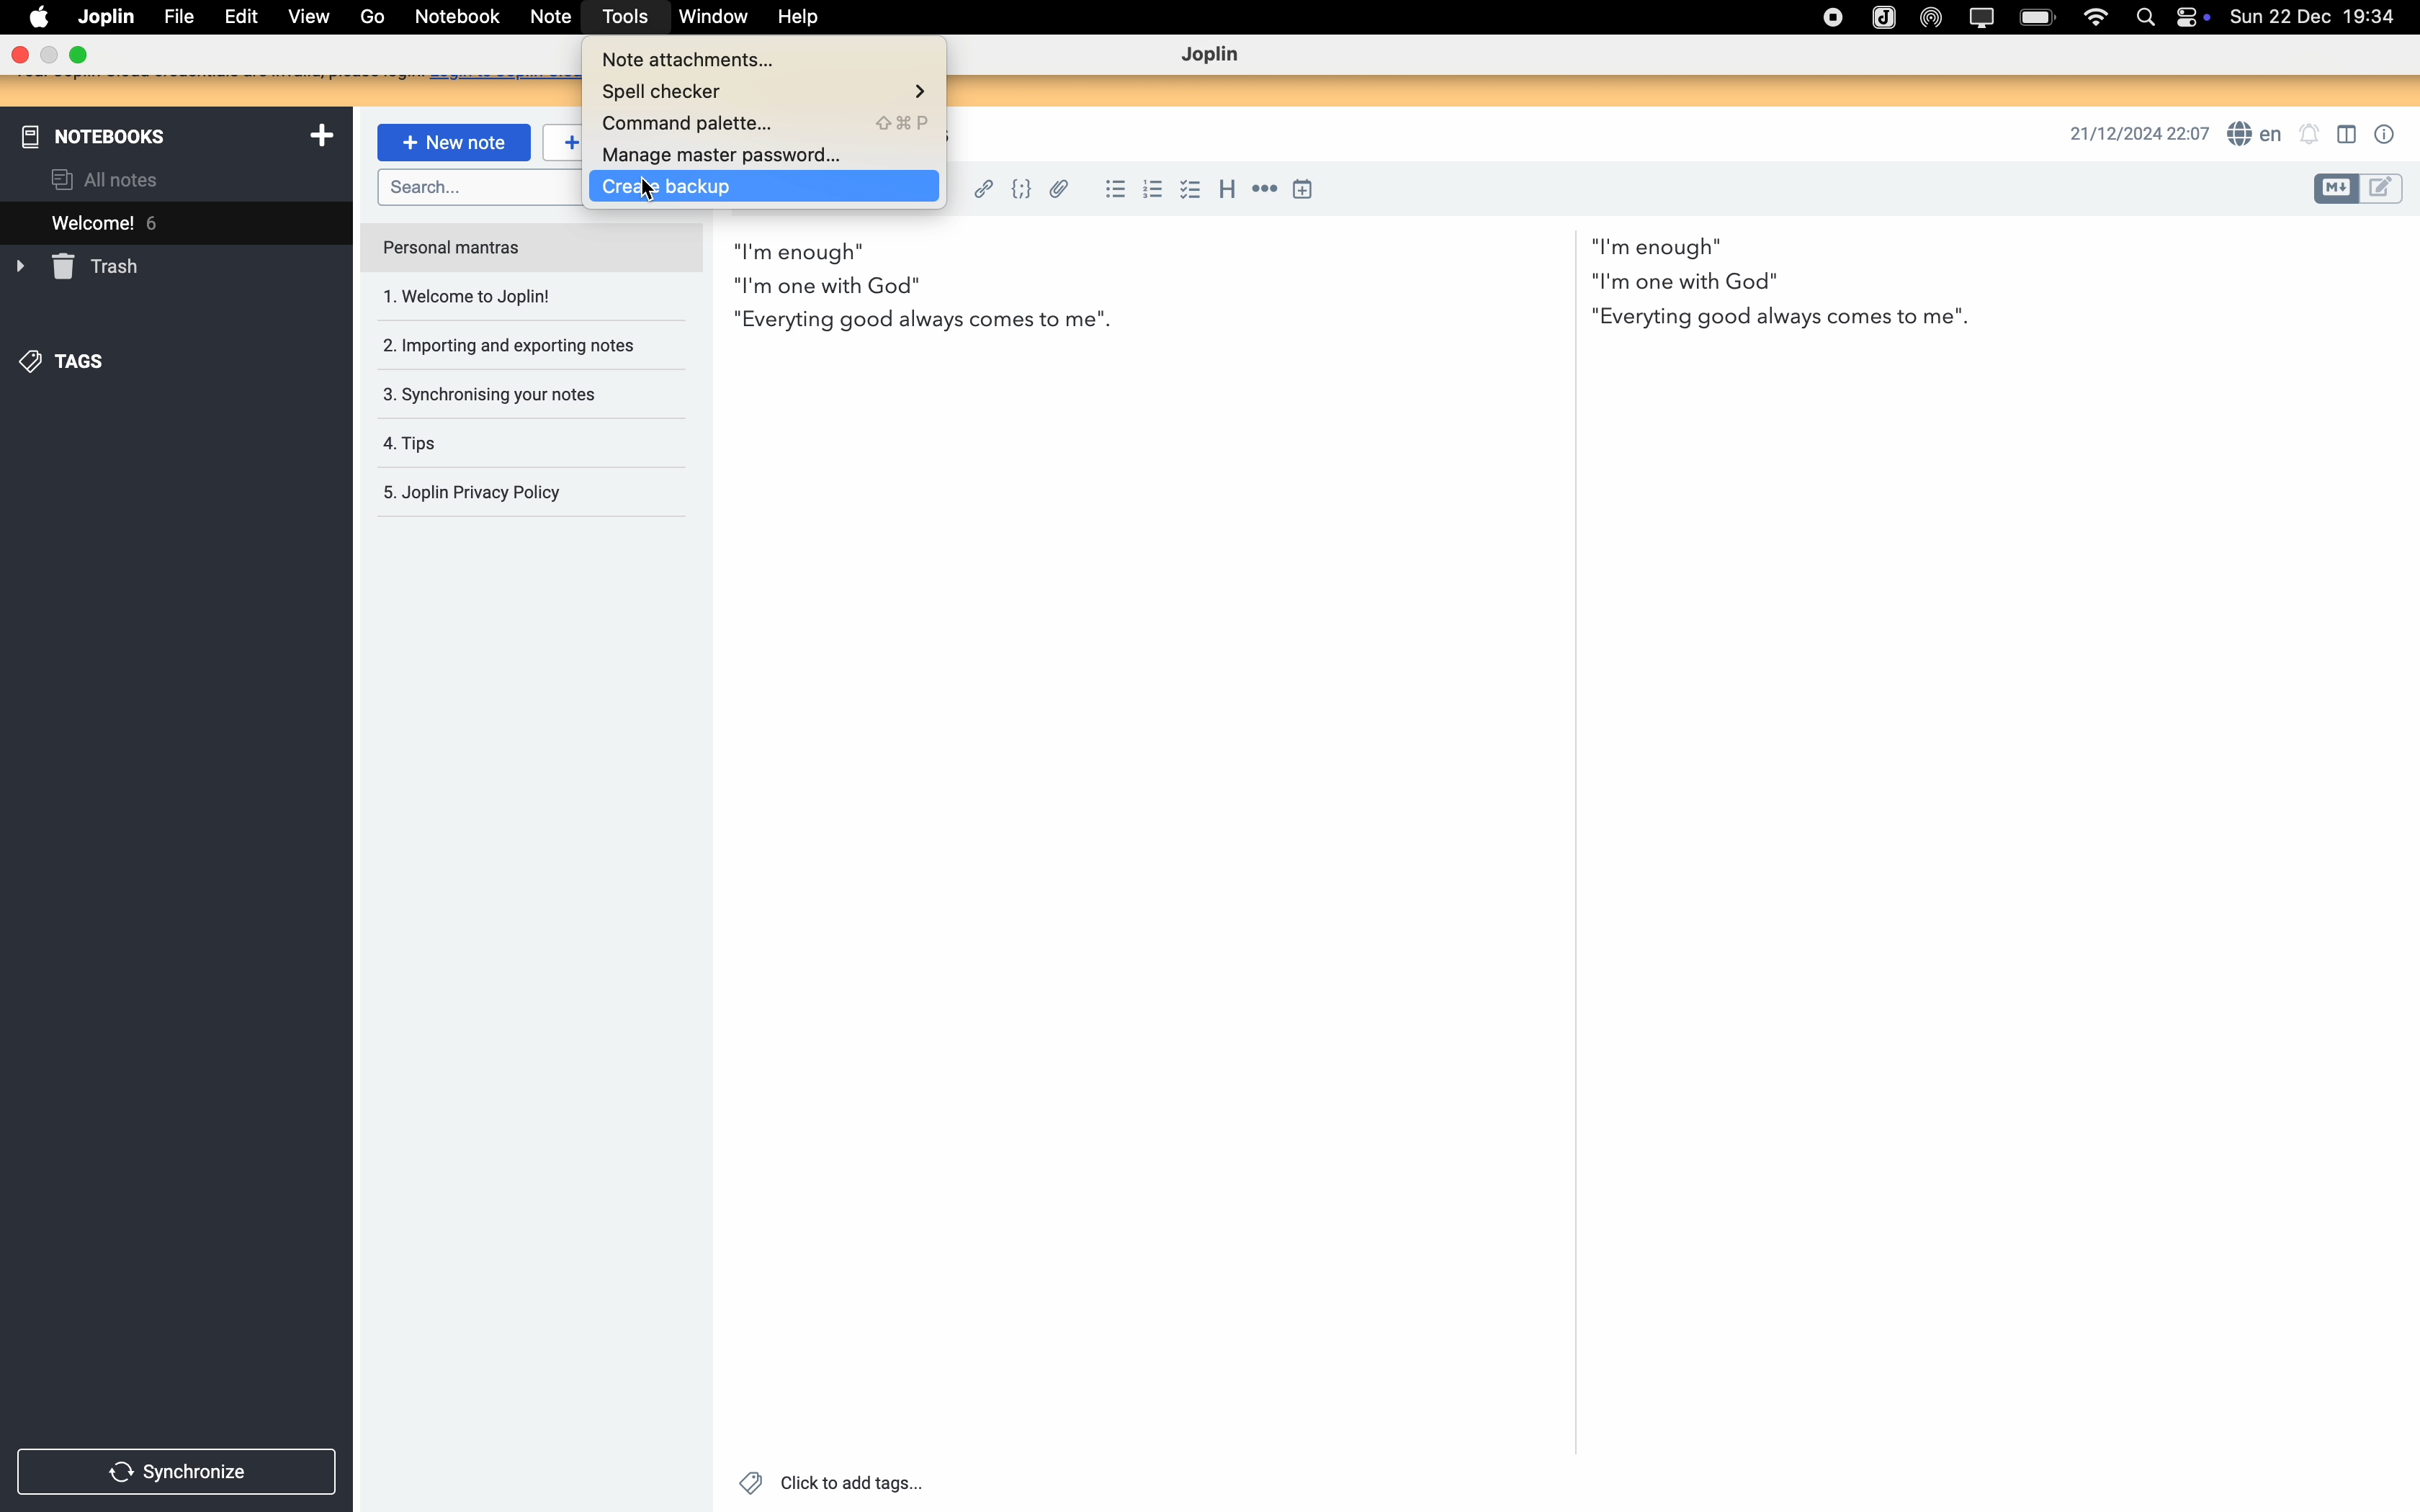 This screenshot has width=2420, height=1512. Describe the element at coordinates (704, 20) in the screenshot. I see `window` at that location.